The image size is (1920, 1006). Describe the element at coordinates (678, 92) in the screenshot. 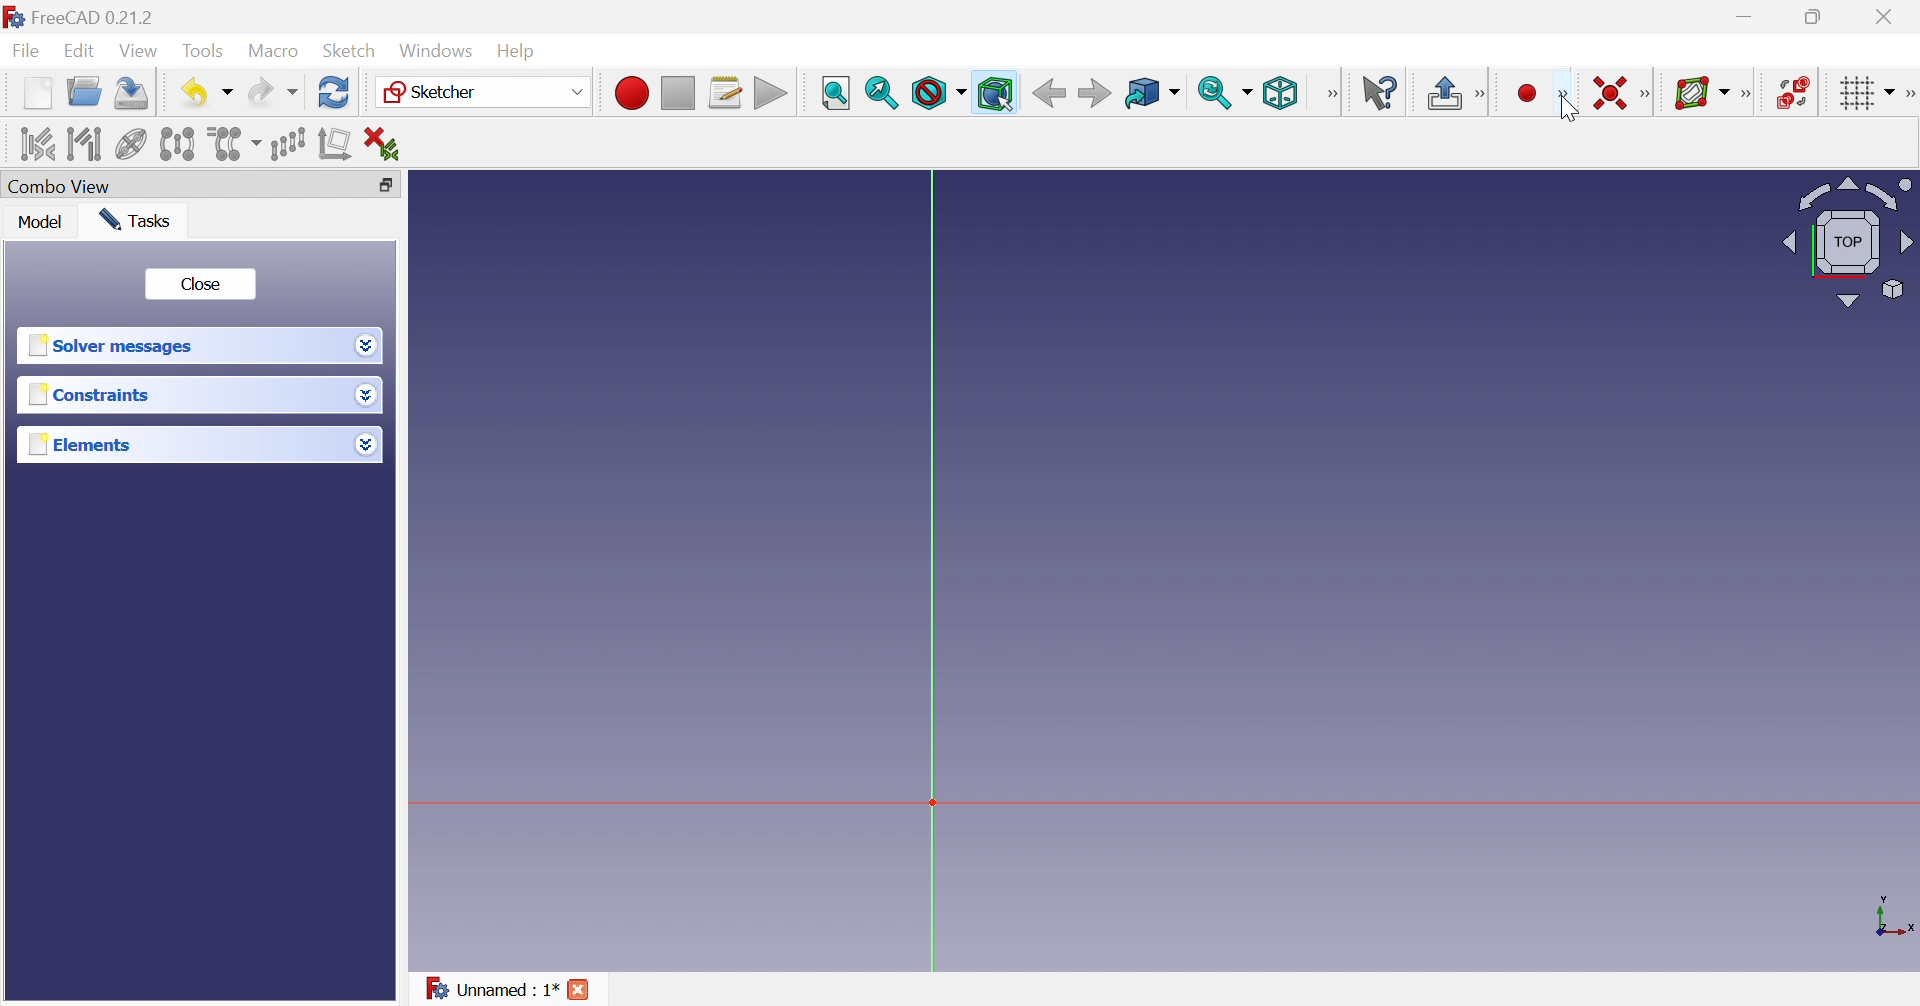

I see `Stop macro recording` at that location.